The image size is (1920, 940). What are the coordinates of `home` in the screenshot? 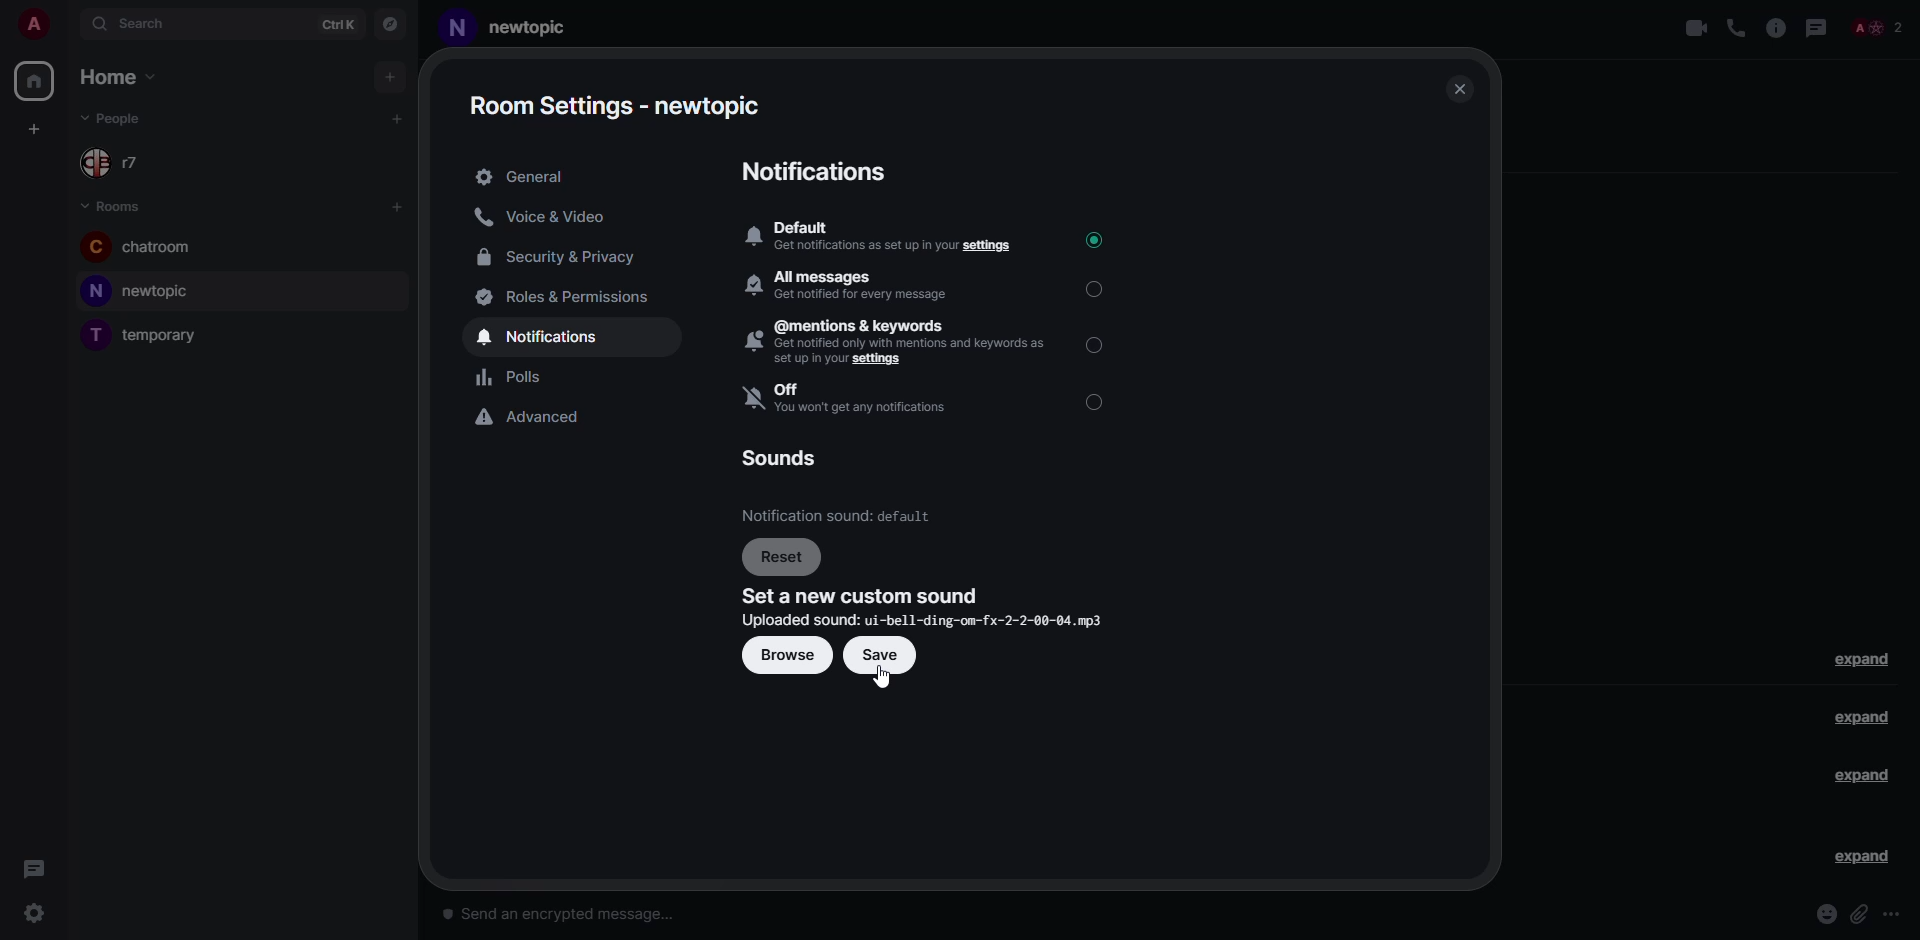 It's located at (118, 77).